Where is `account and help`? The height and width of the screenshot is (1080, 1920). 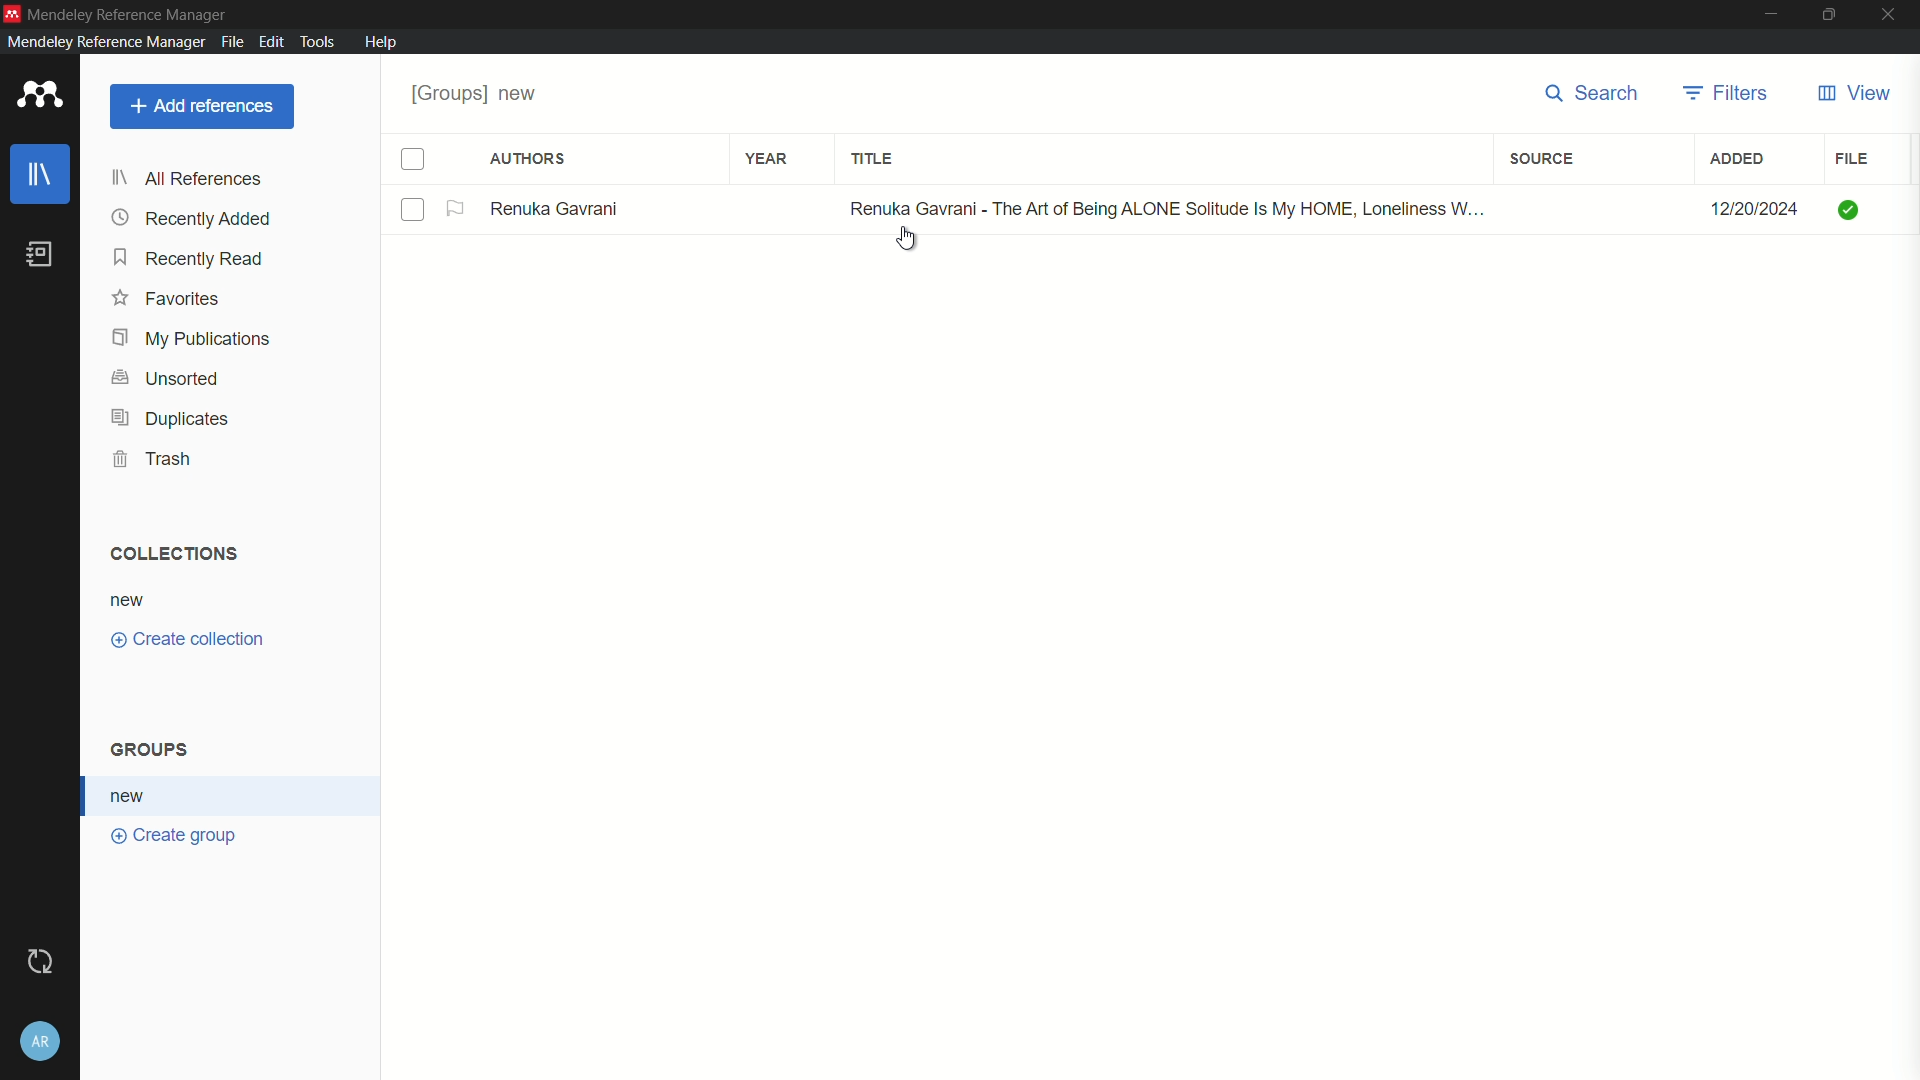 account and help is located at coordinates (42, 1041).